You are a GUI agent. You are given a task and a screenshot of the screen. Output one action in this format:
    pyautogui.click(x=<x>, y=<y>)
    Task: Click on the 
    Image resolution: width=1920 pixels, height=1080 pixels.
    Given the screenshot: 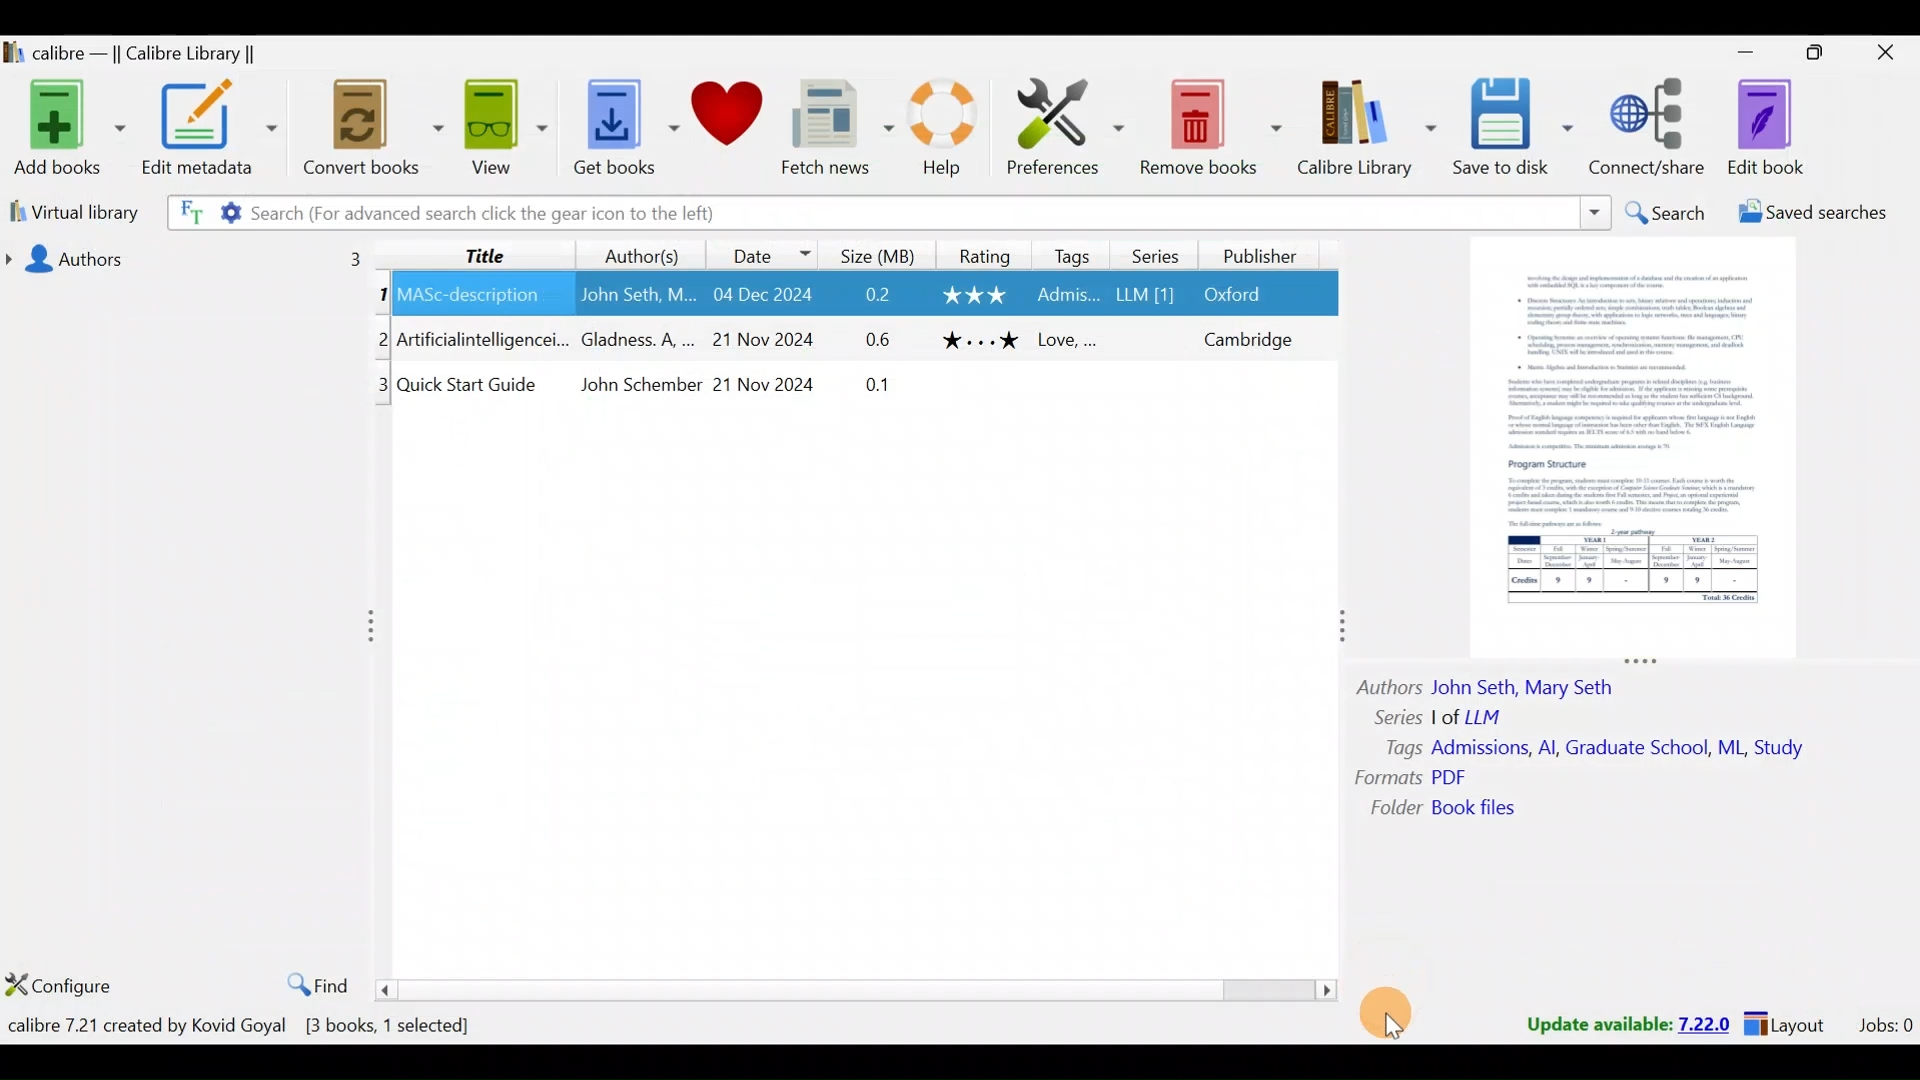 What is the action you would take?
    pyautogui.click(x=636, y=389)
    